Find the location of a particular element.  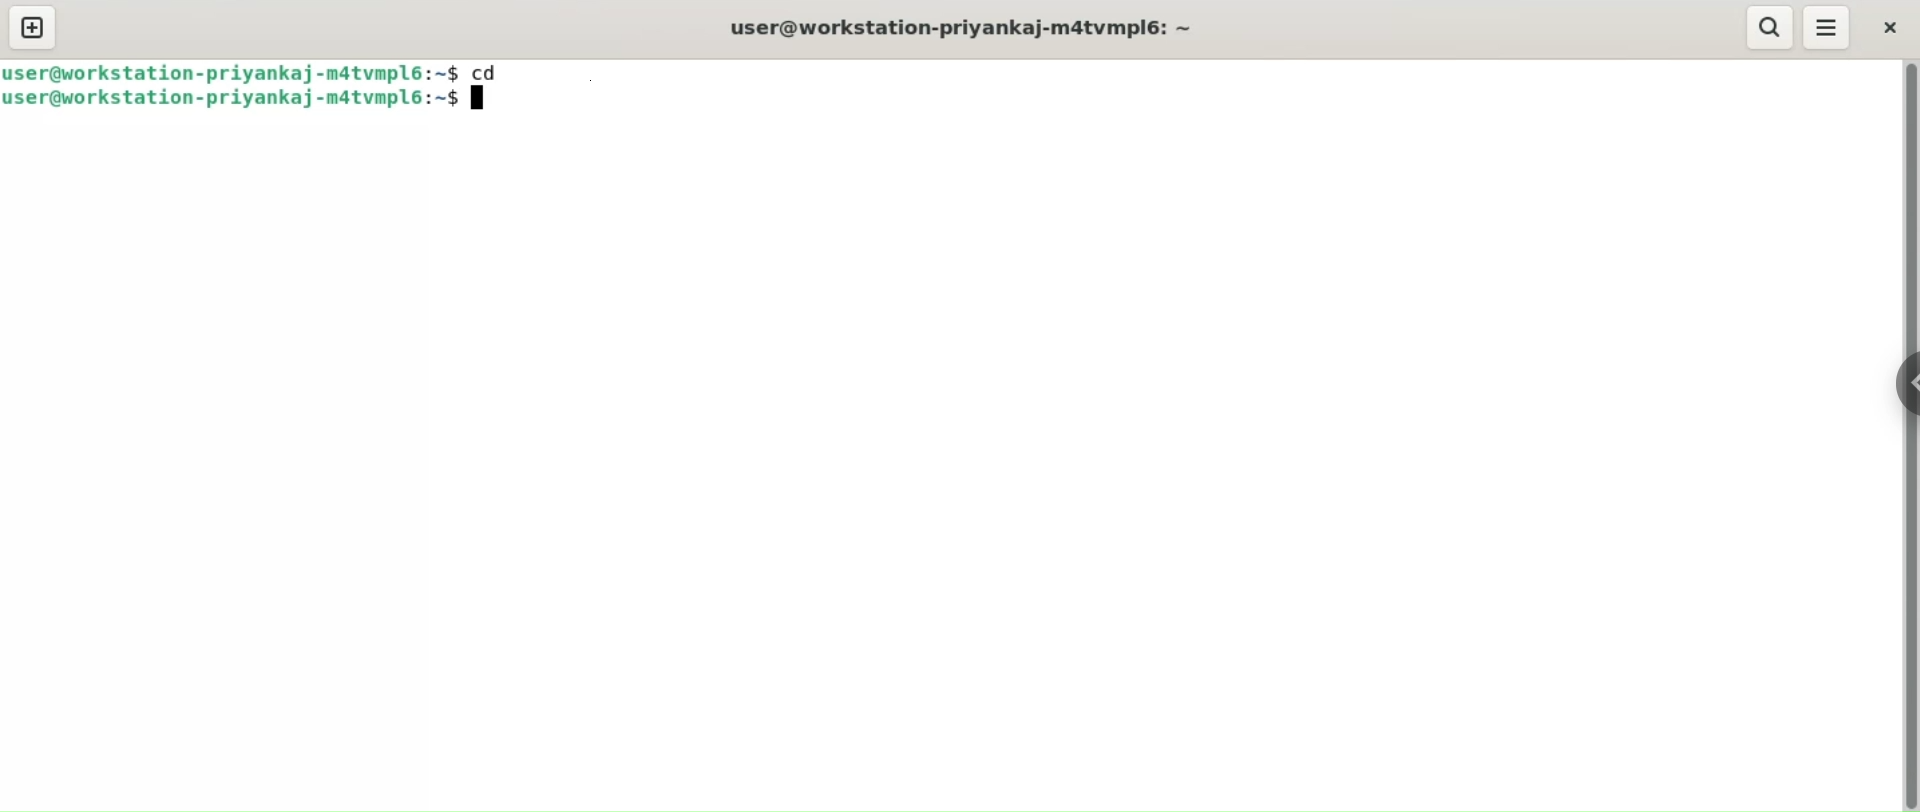

cd is located at coordinates (493, 70).